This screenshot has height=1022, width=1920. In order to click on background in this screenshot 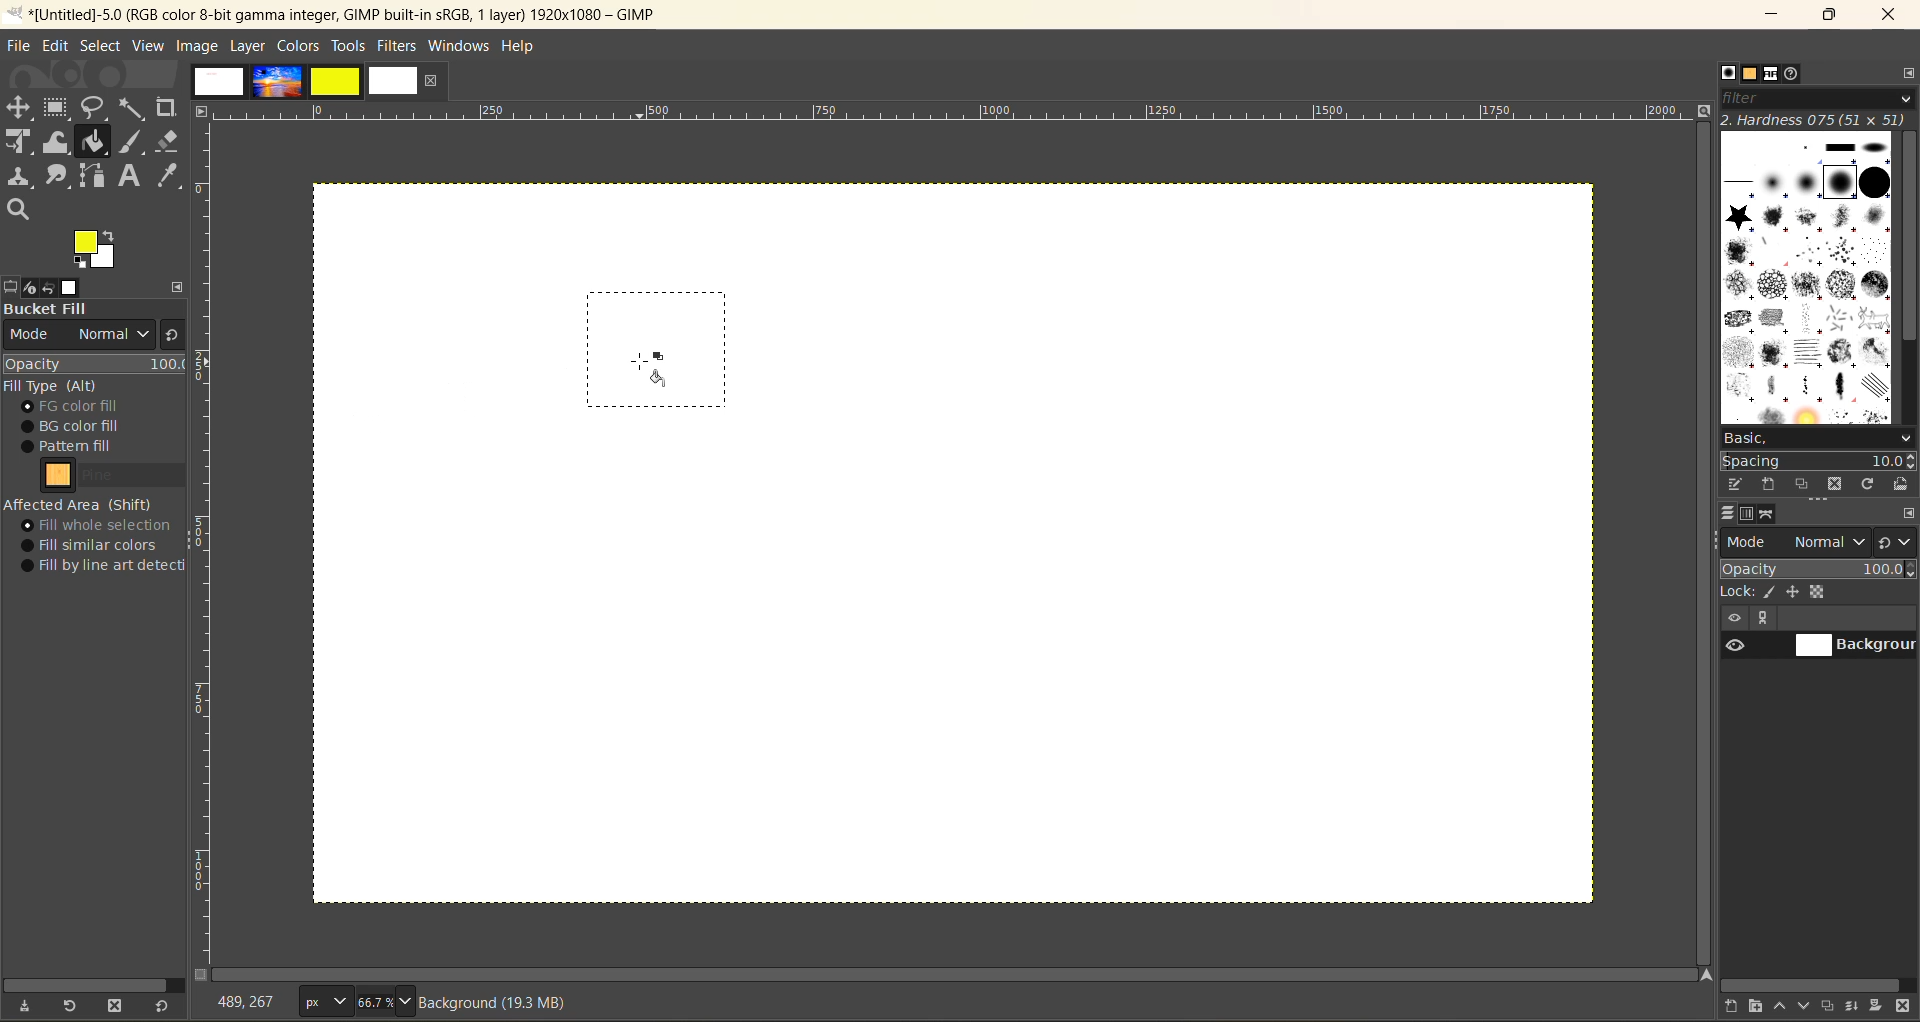, I will do `click(1855, 646)`.